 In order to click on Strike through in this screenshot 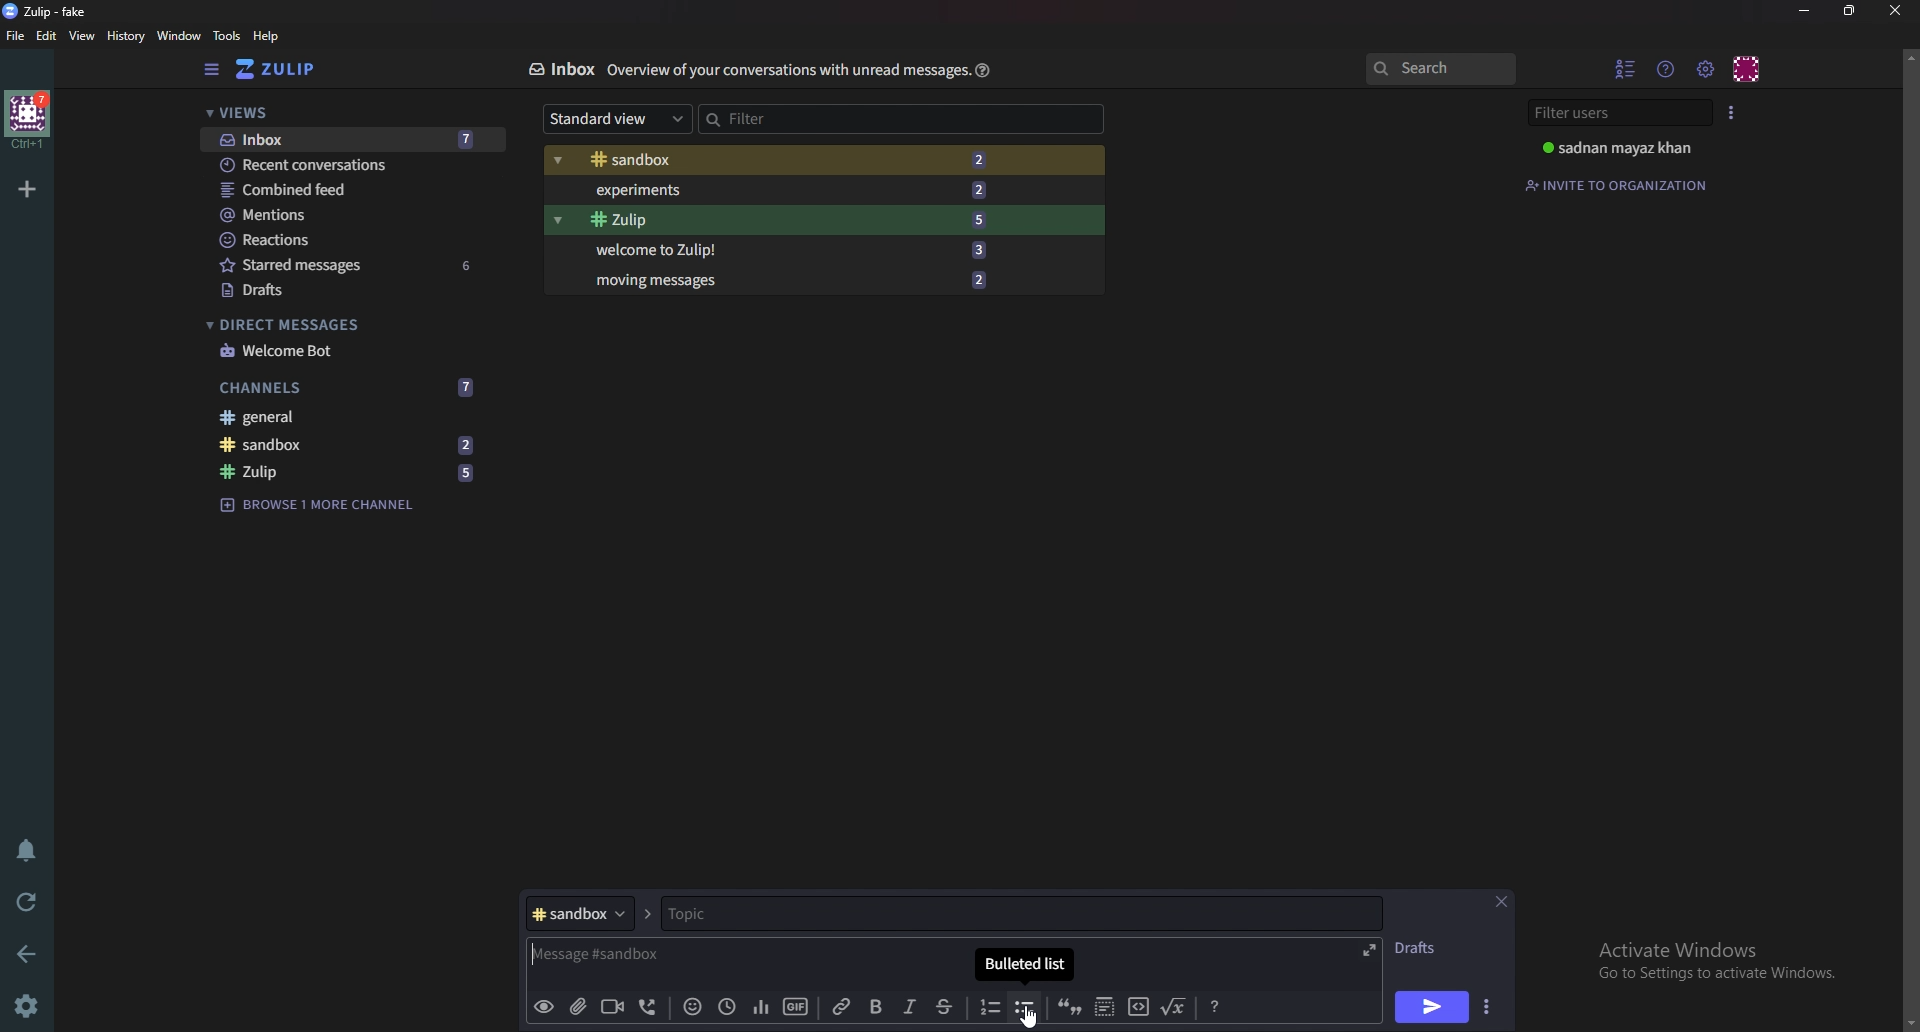, I will do `click(944, 1007)`.